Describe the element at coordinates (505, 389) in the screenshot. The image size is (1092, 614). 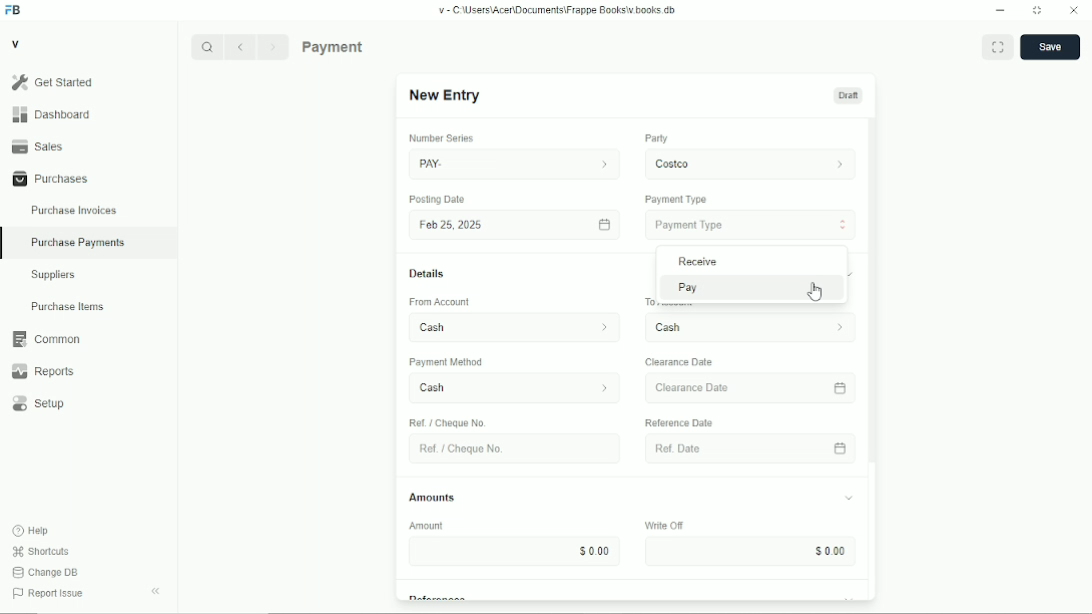
I see `Cash` at that location.